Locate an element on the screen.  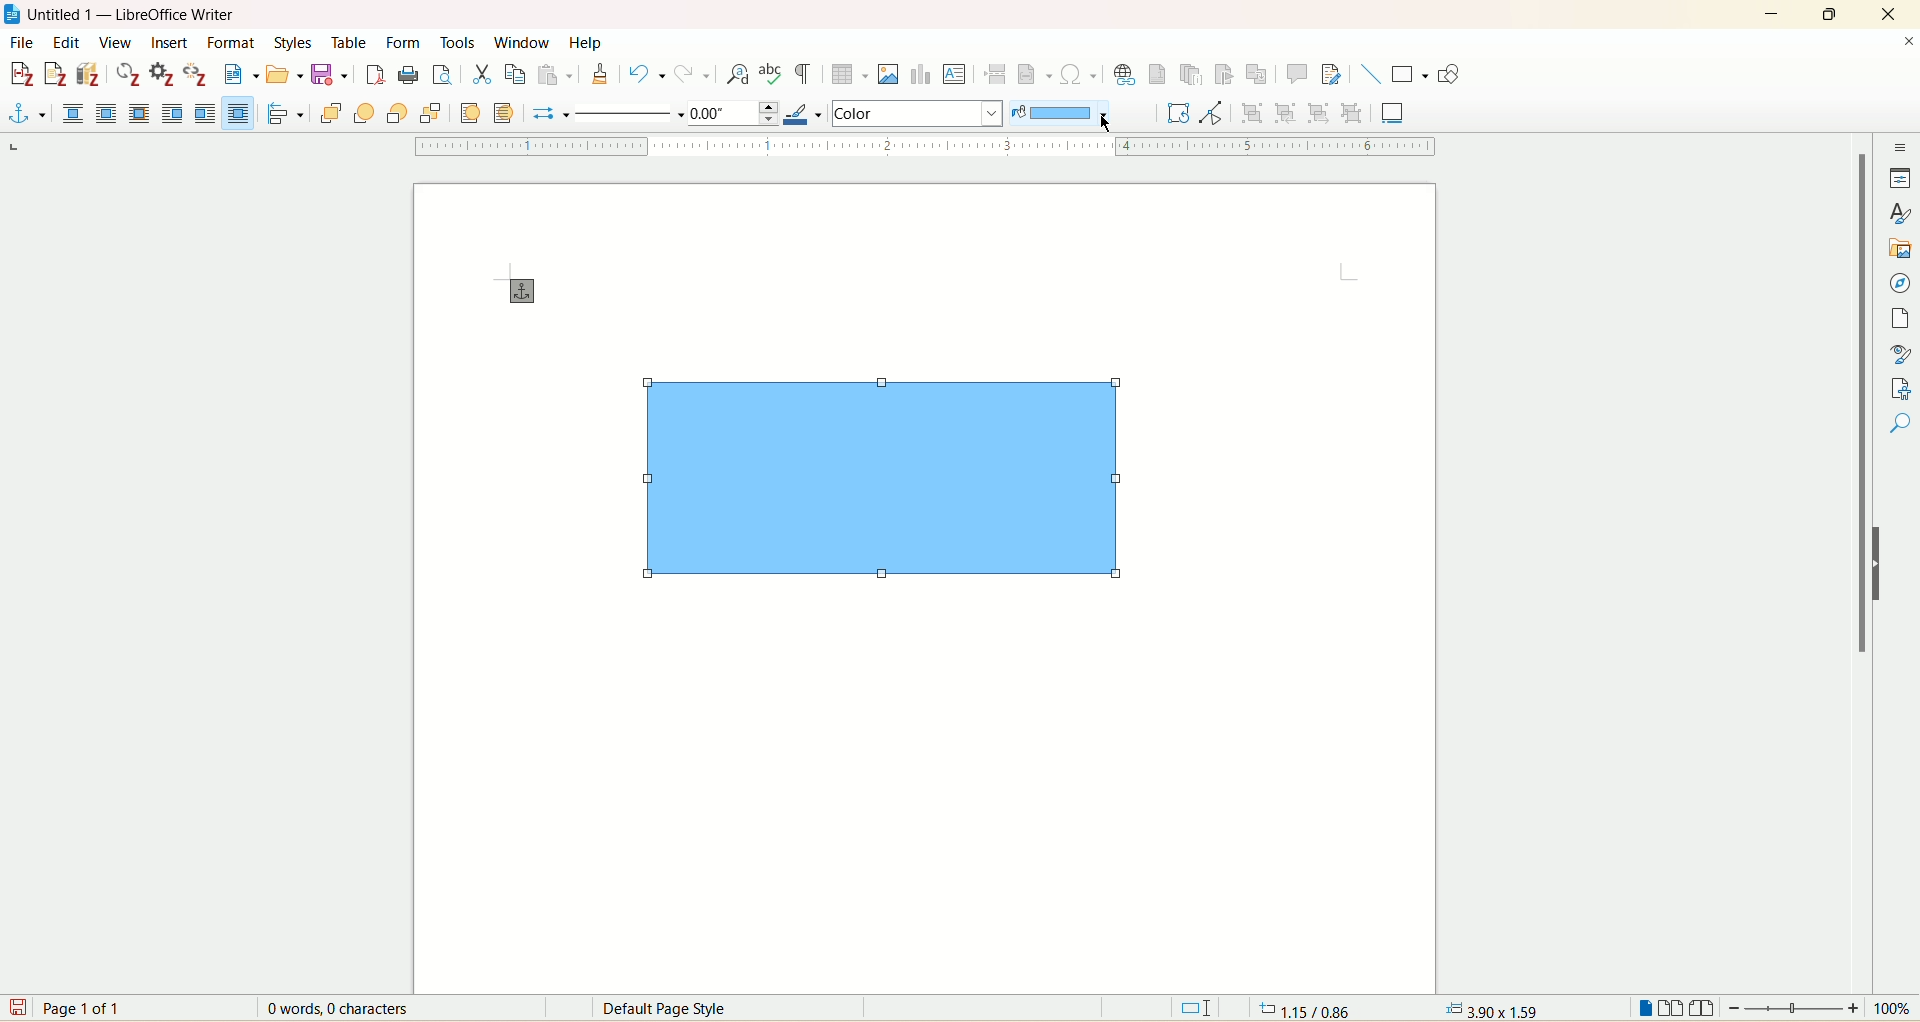
bring to front is located at coordinates (332, 112).